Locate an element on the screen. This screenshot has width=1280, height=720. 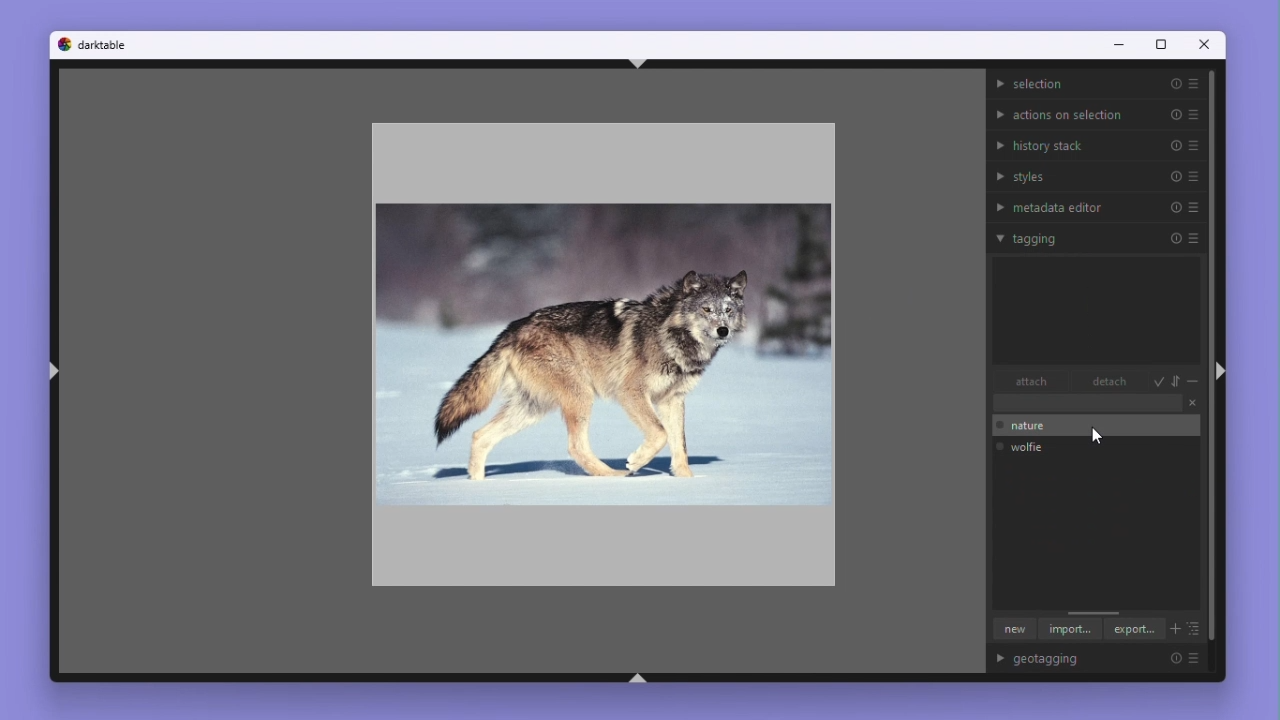
Import is located at coordinates (1070, 631).